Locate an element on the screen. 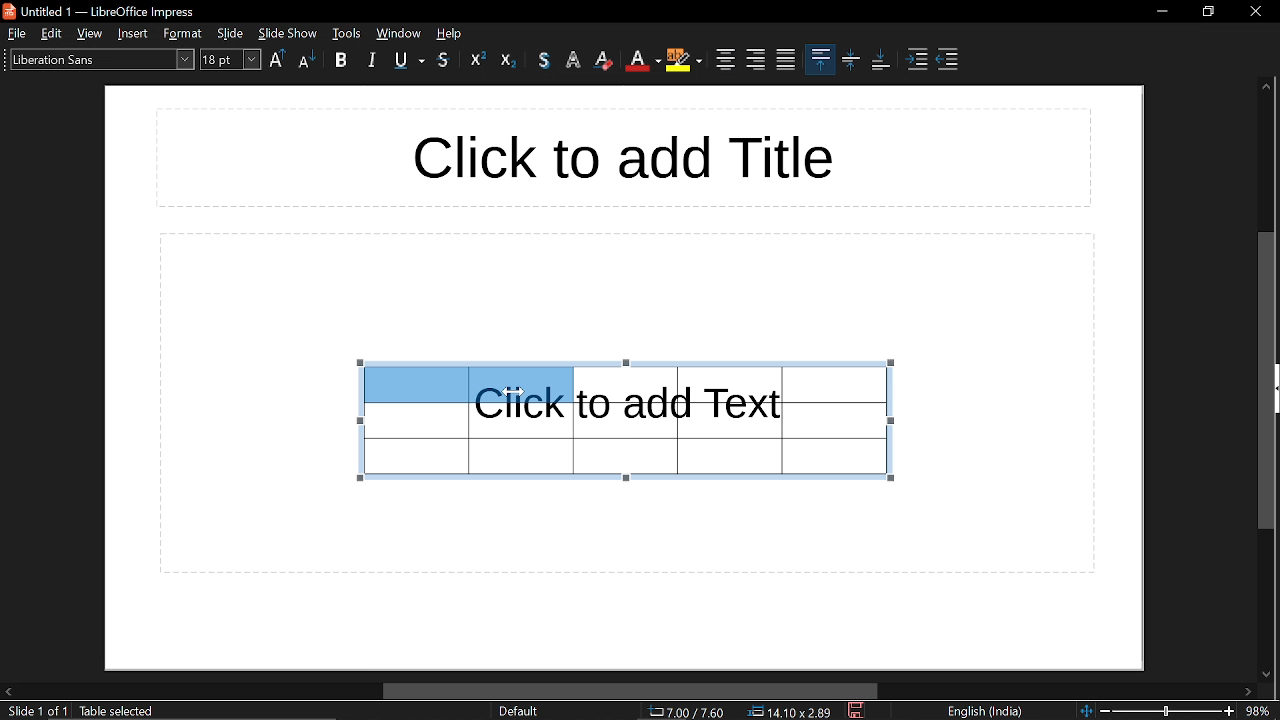 This screenshot has width=1280, height=720. highlight is located at coordinates (683, 62).